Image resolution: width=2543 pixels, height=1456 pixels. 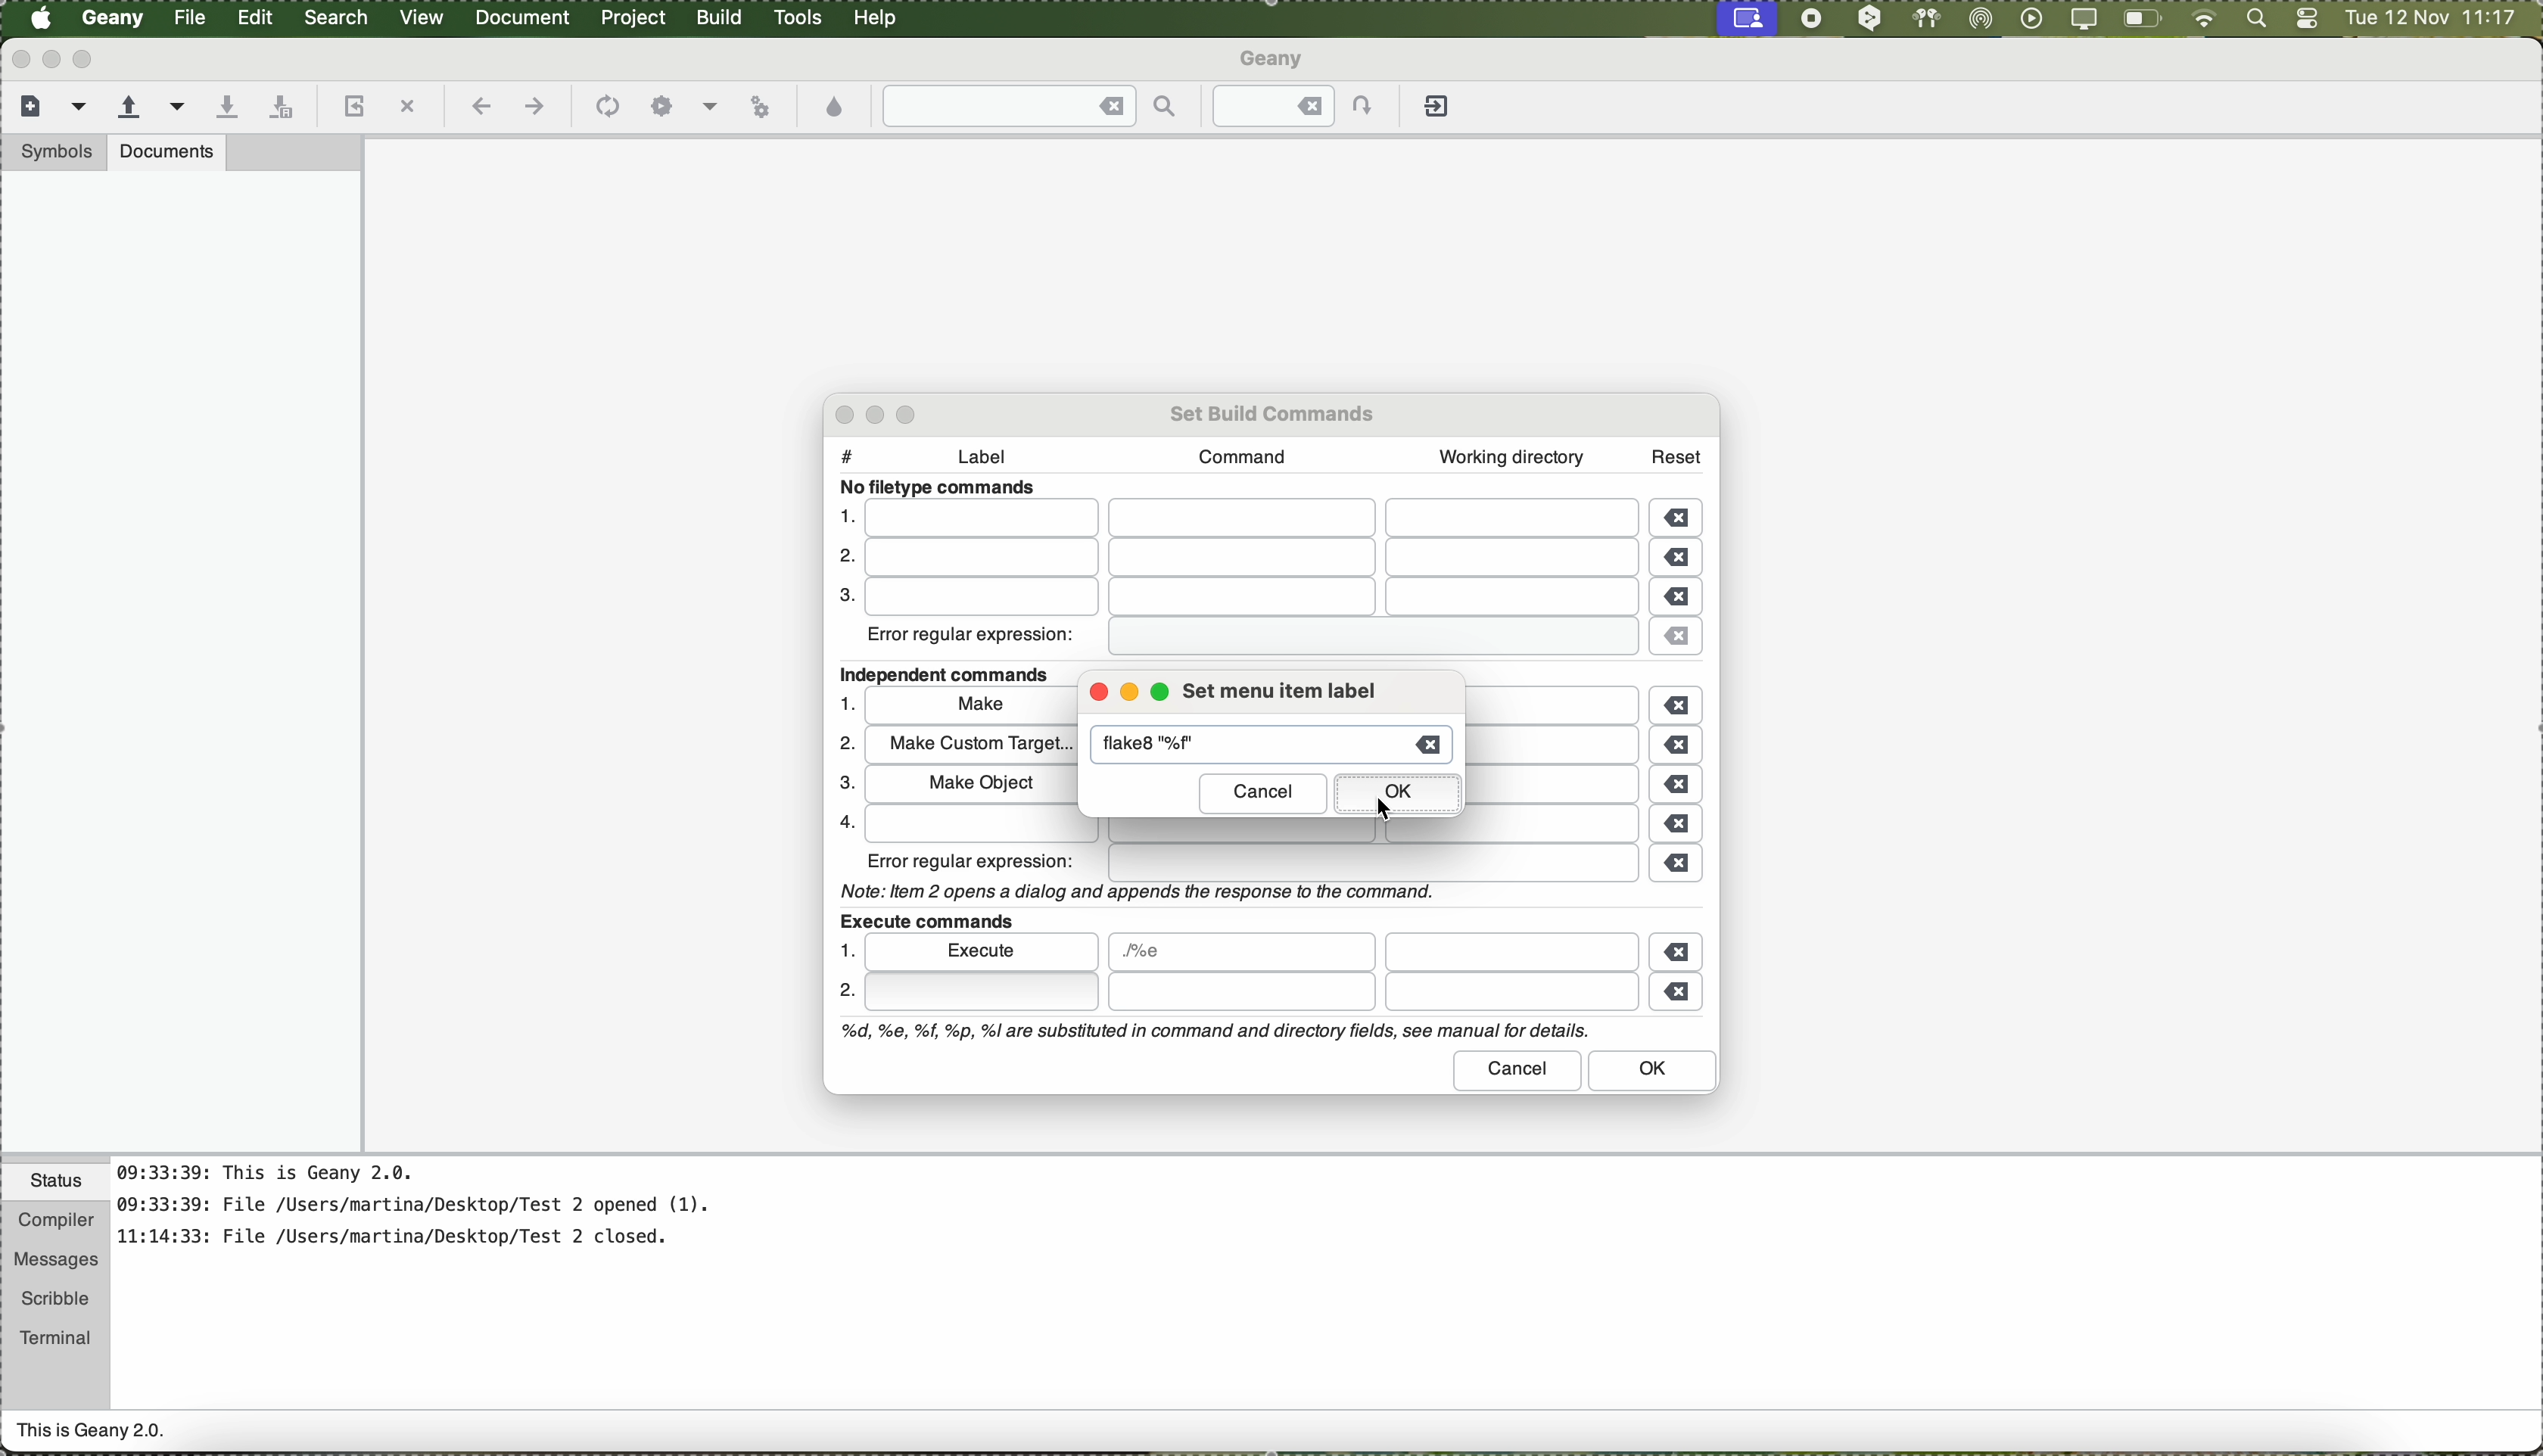 What do you see at coordinates (969, 746) in the screenshot?
I see `make custom target` at bounding box center [969, 746].